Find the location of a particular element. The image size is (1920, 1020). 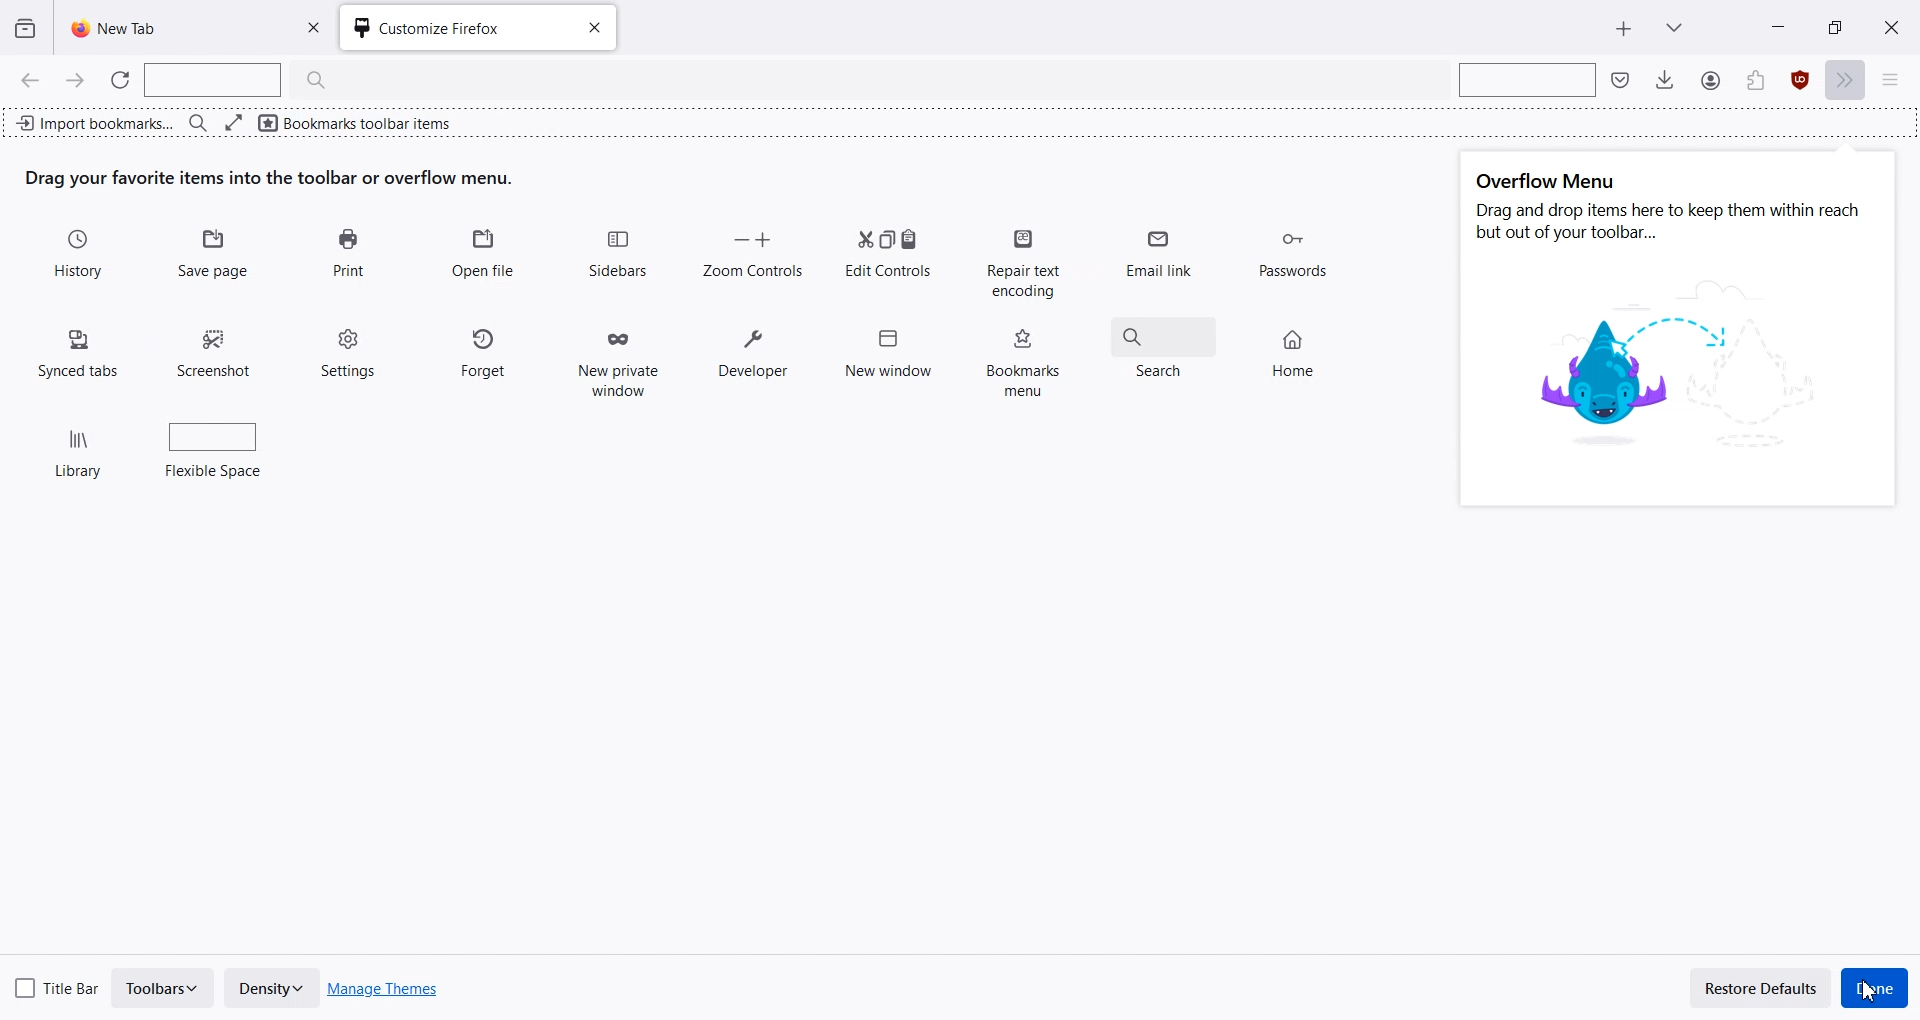

Save Page is located at coordinates (216, 255).